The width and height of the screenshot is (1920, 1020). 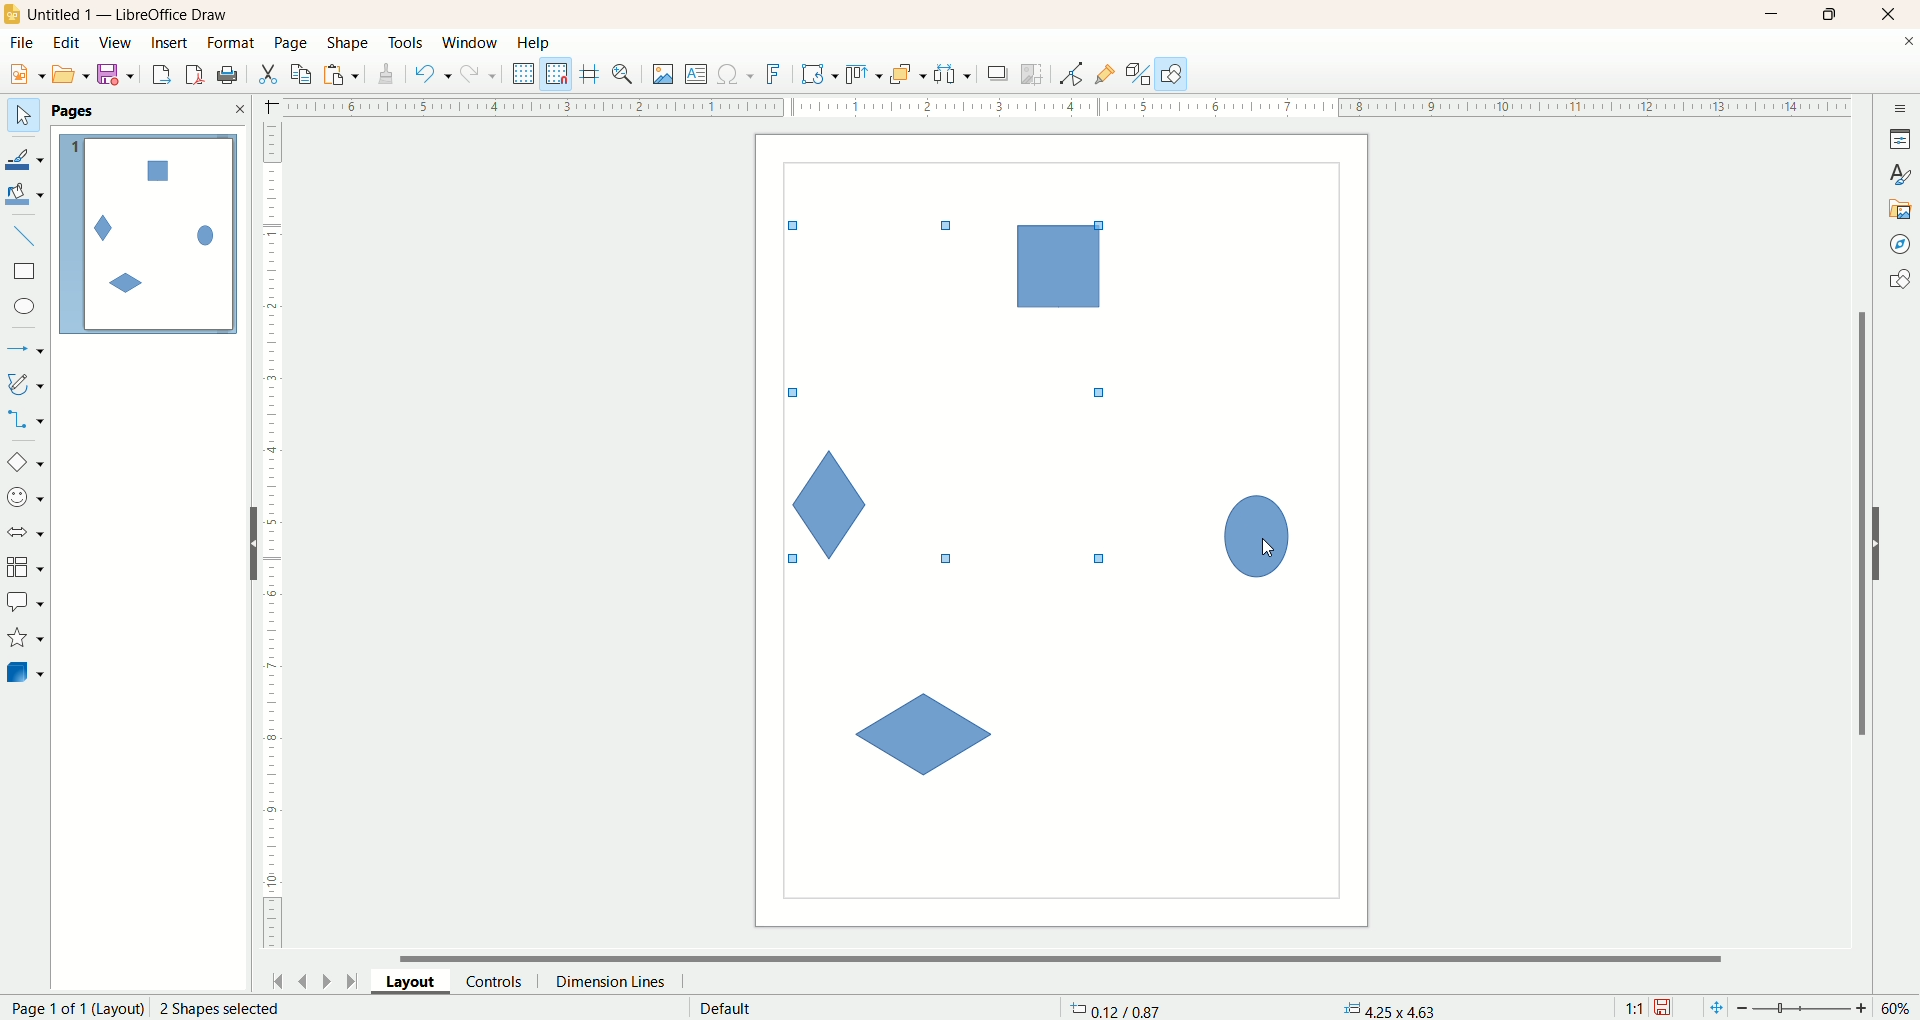 What do you see at coordinates (698, 76) in the screenshot?
I see `text box` at bounding box center [698, 76].